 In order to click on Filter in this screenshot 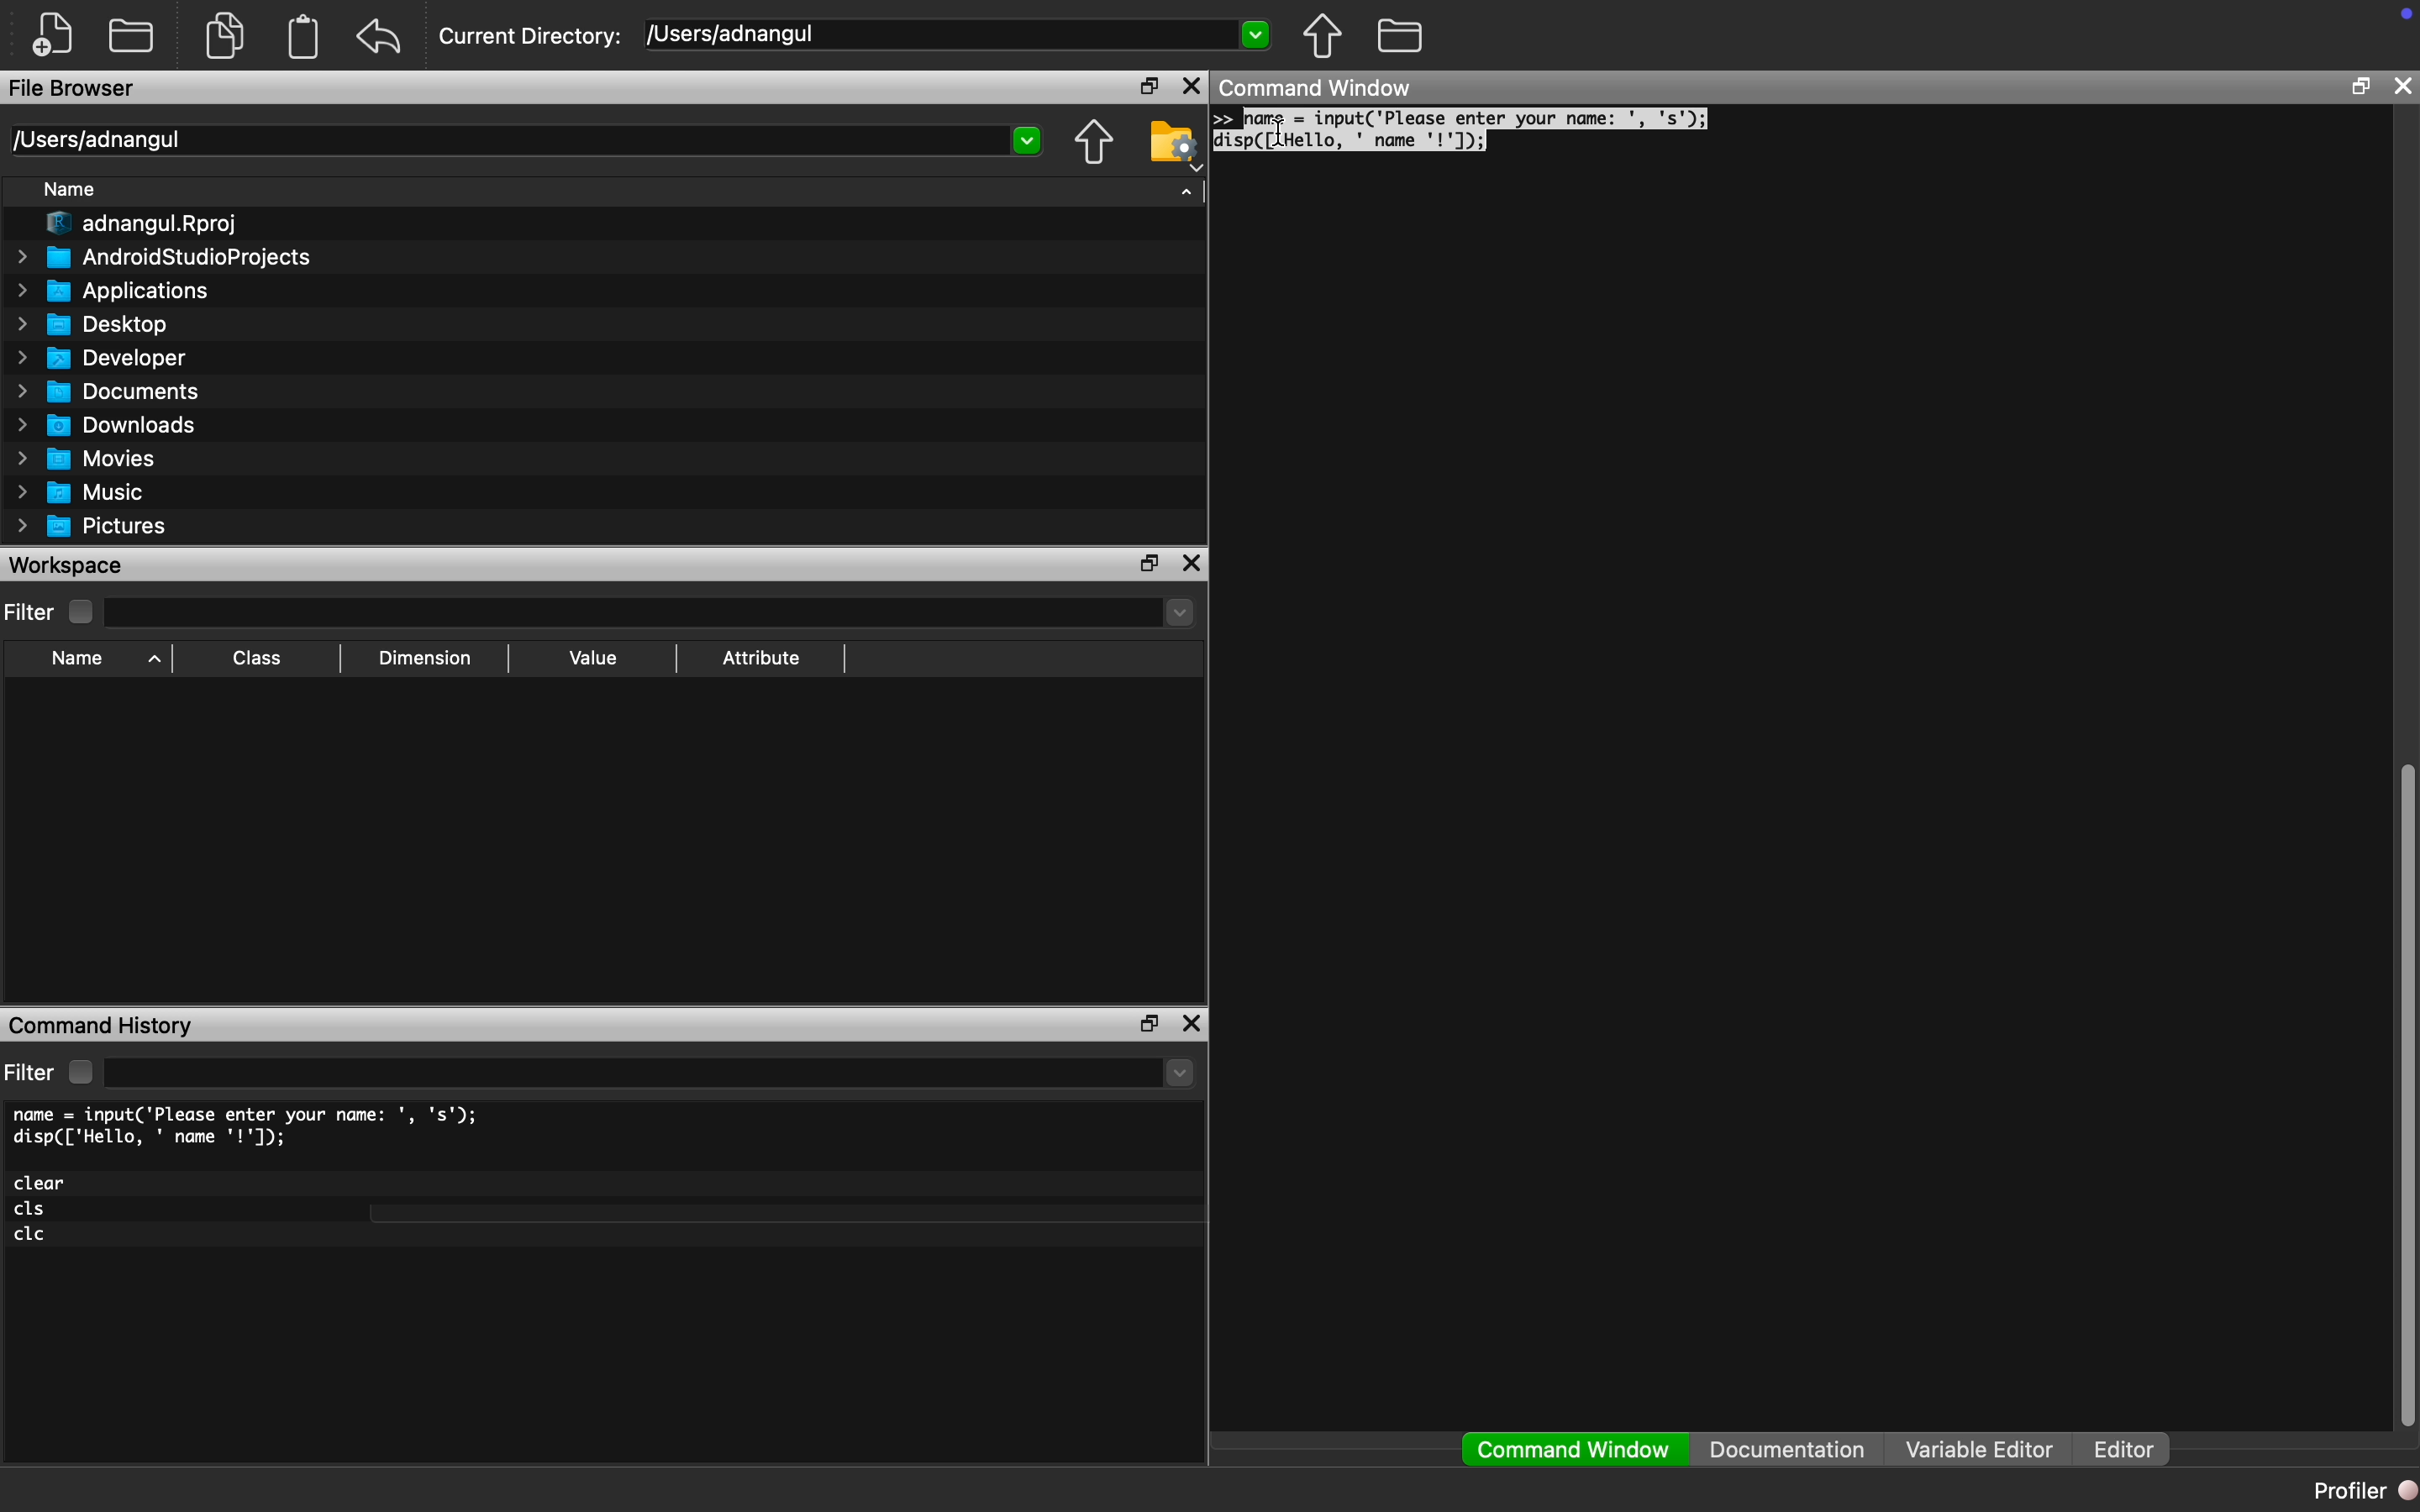, I will do `click(53, 1072)`.